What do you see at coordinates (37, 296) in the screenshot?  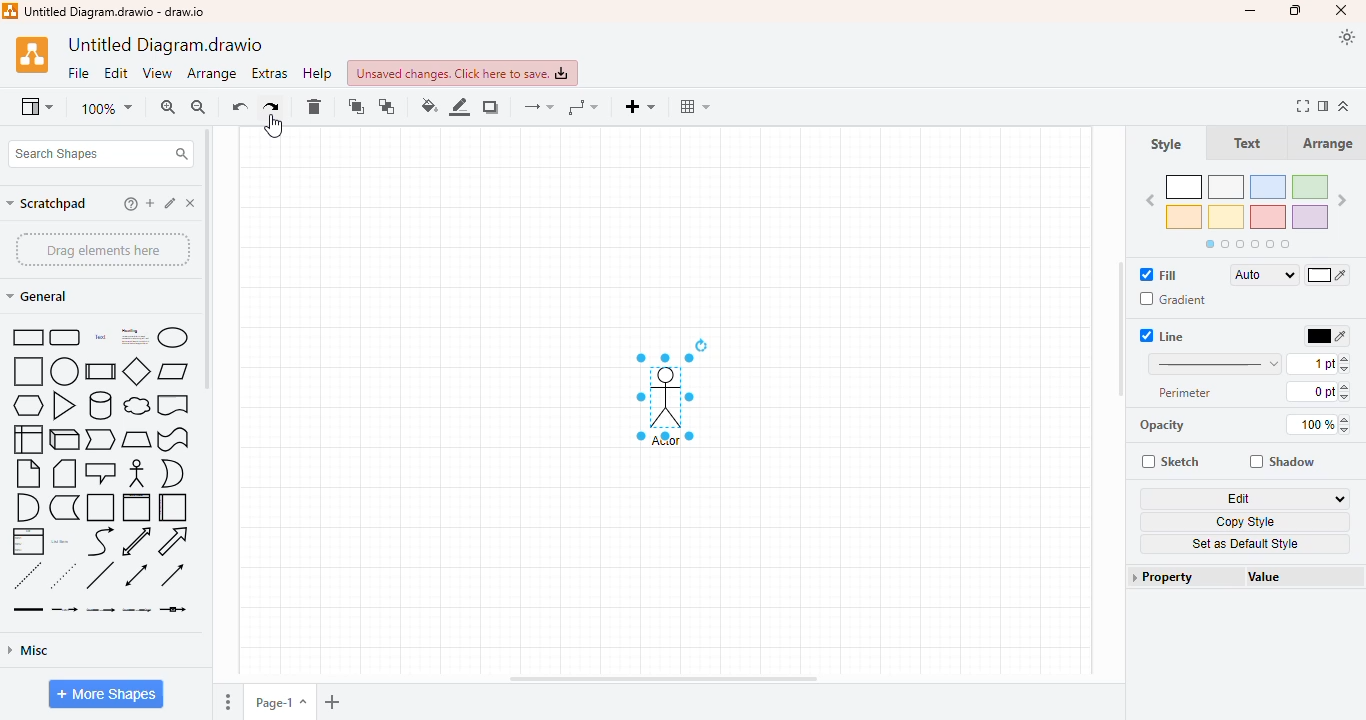 I see `general` at bounding box center [37, 296].